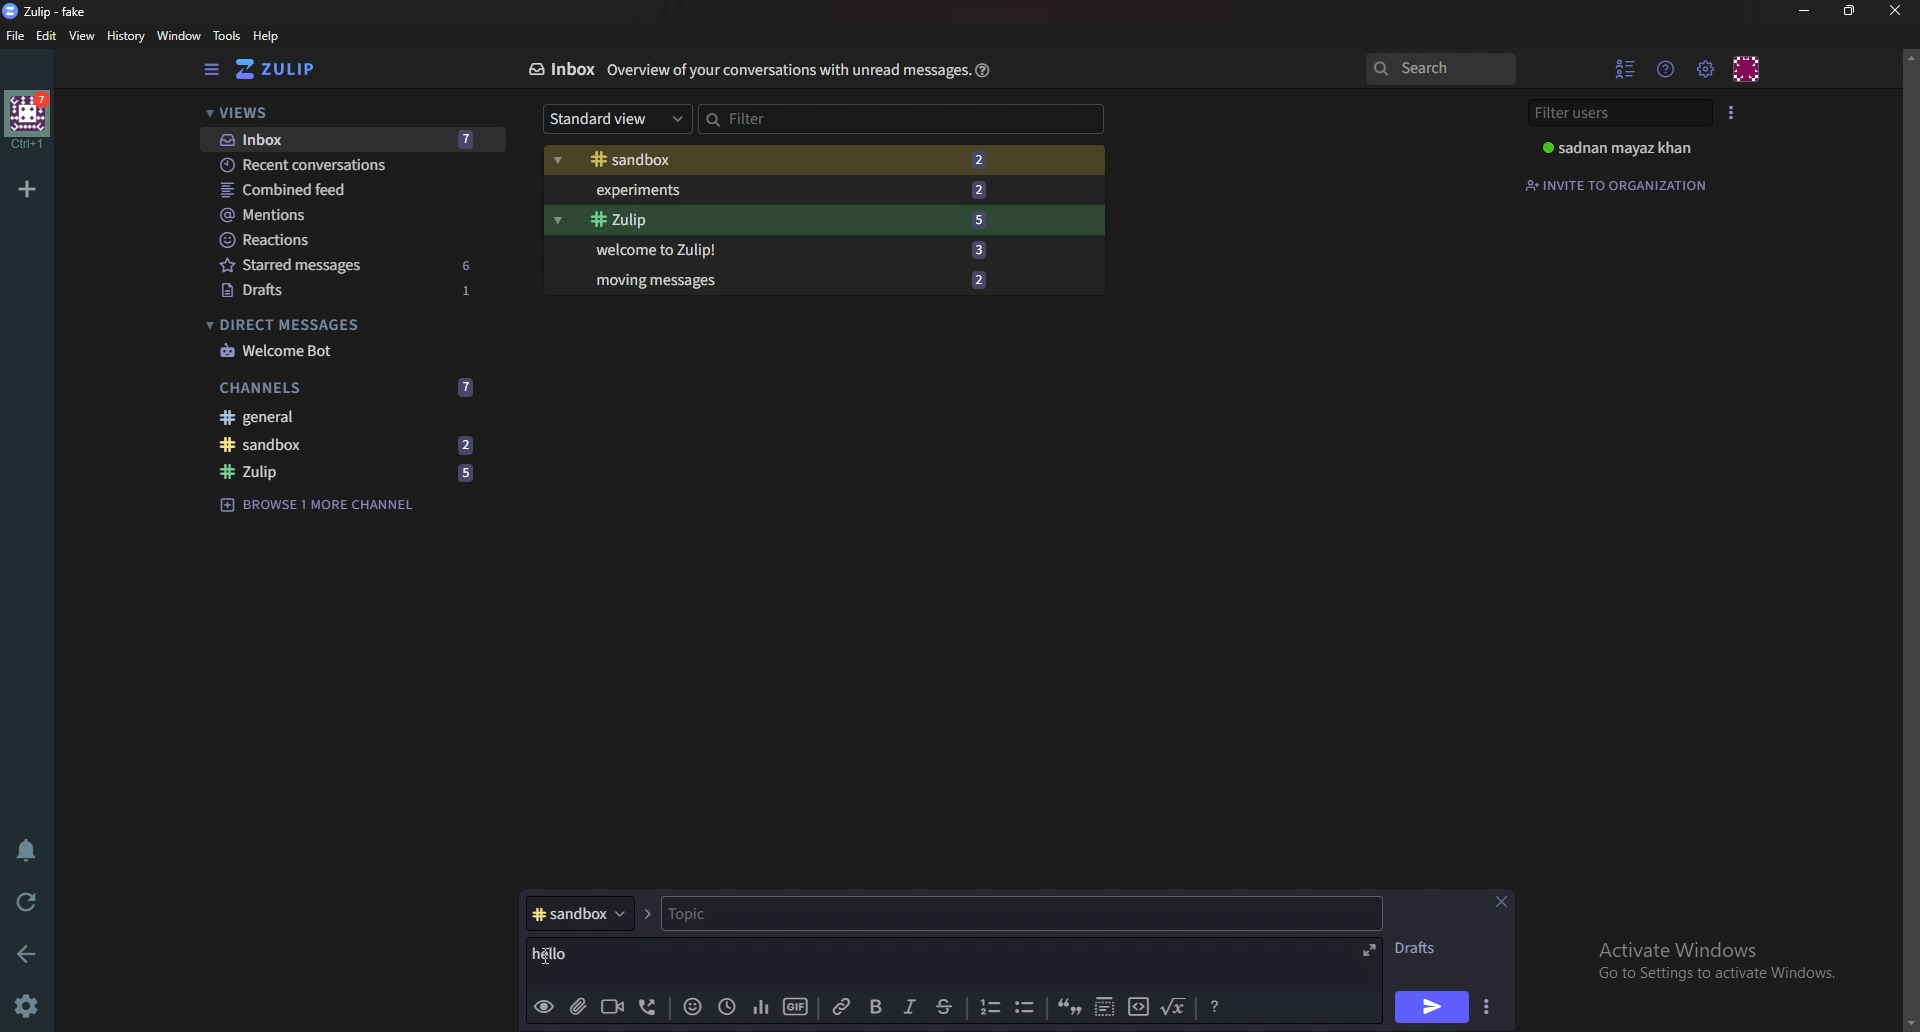 The width and height of the screenshot is (1920, 1032). What do you see at coordinates (947, 1008) in the screenshot?
I see `Strike through` at bounding box center [947, 1008].